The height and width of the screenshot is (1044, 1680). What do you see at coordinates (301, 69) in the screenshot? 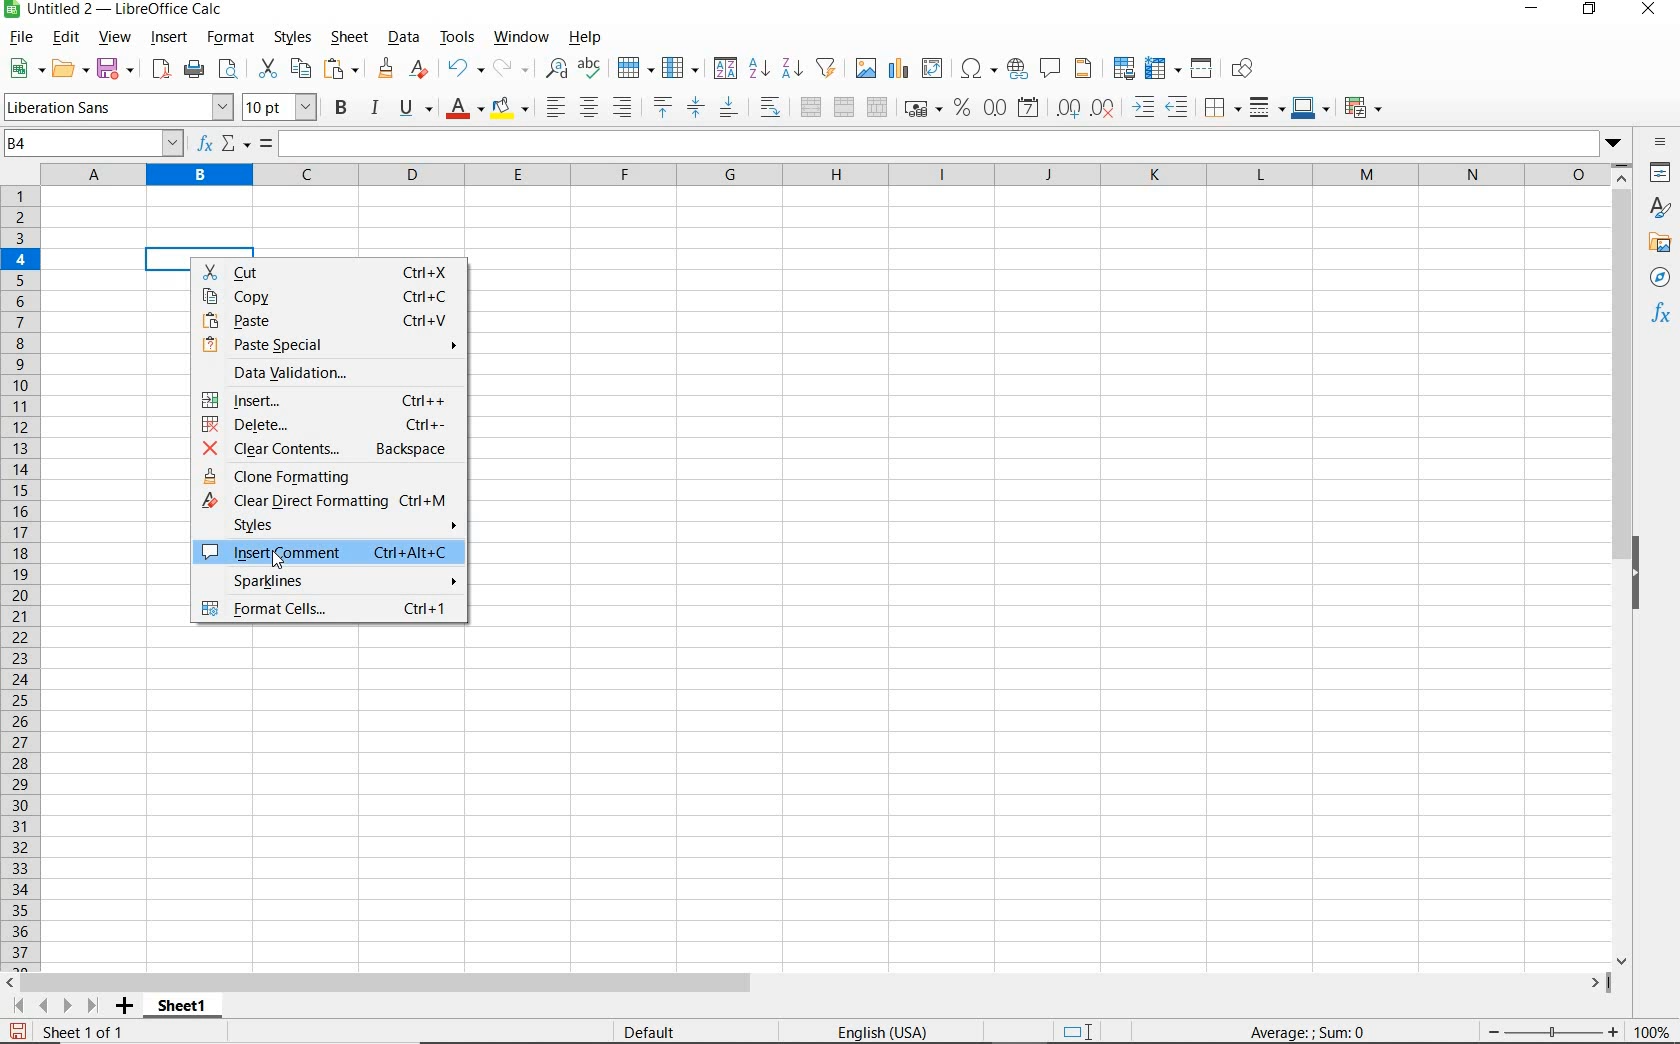
I see `copy` at bounding box center [301, 69].